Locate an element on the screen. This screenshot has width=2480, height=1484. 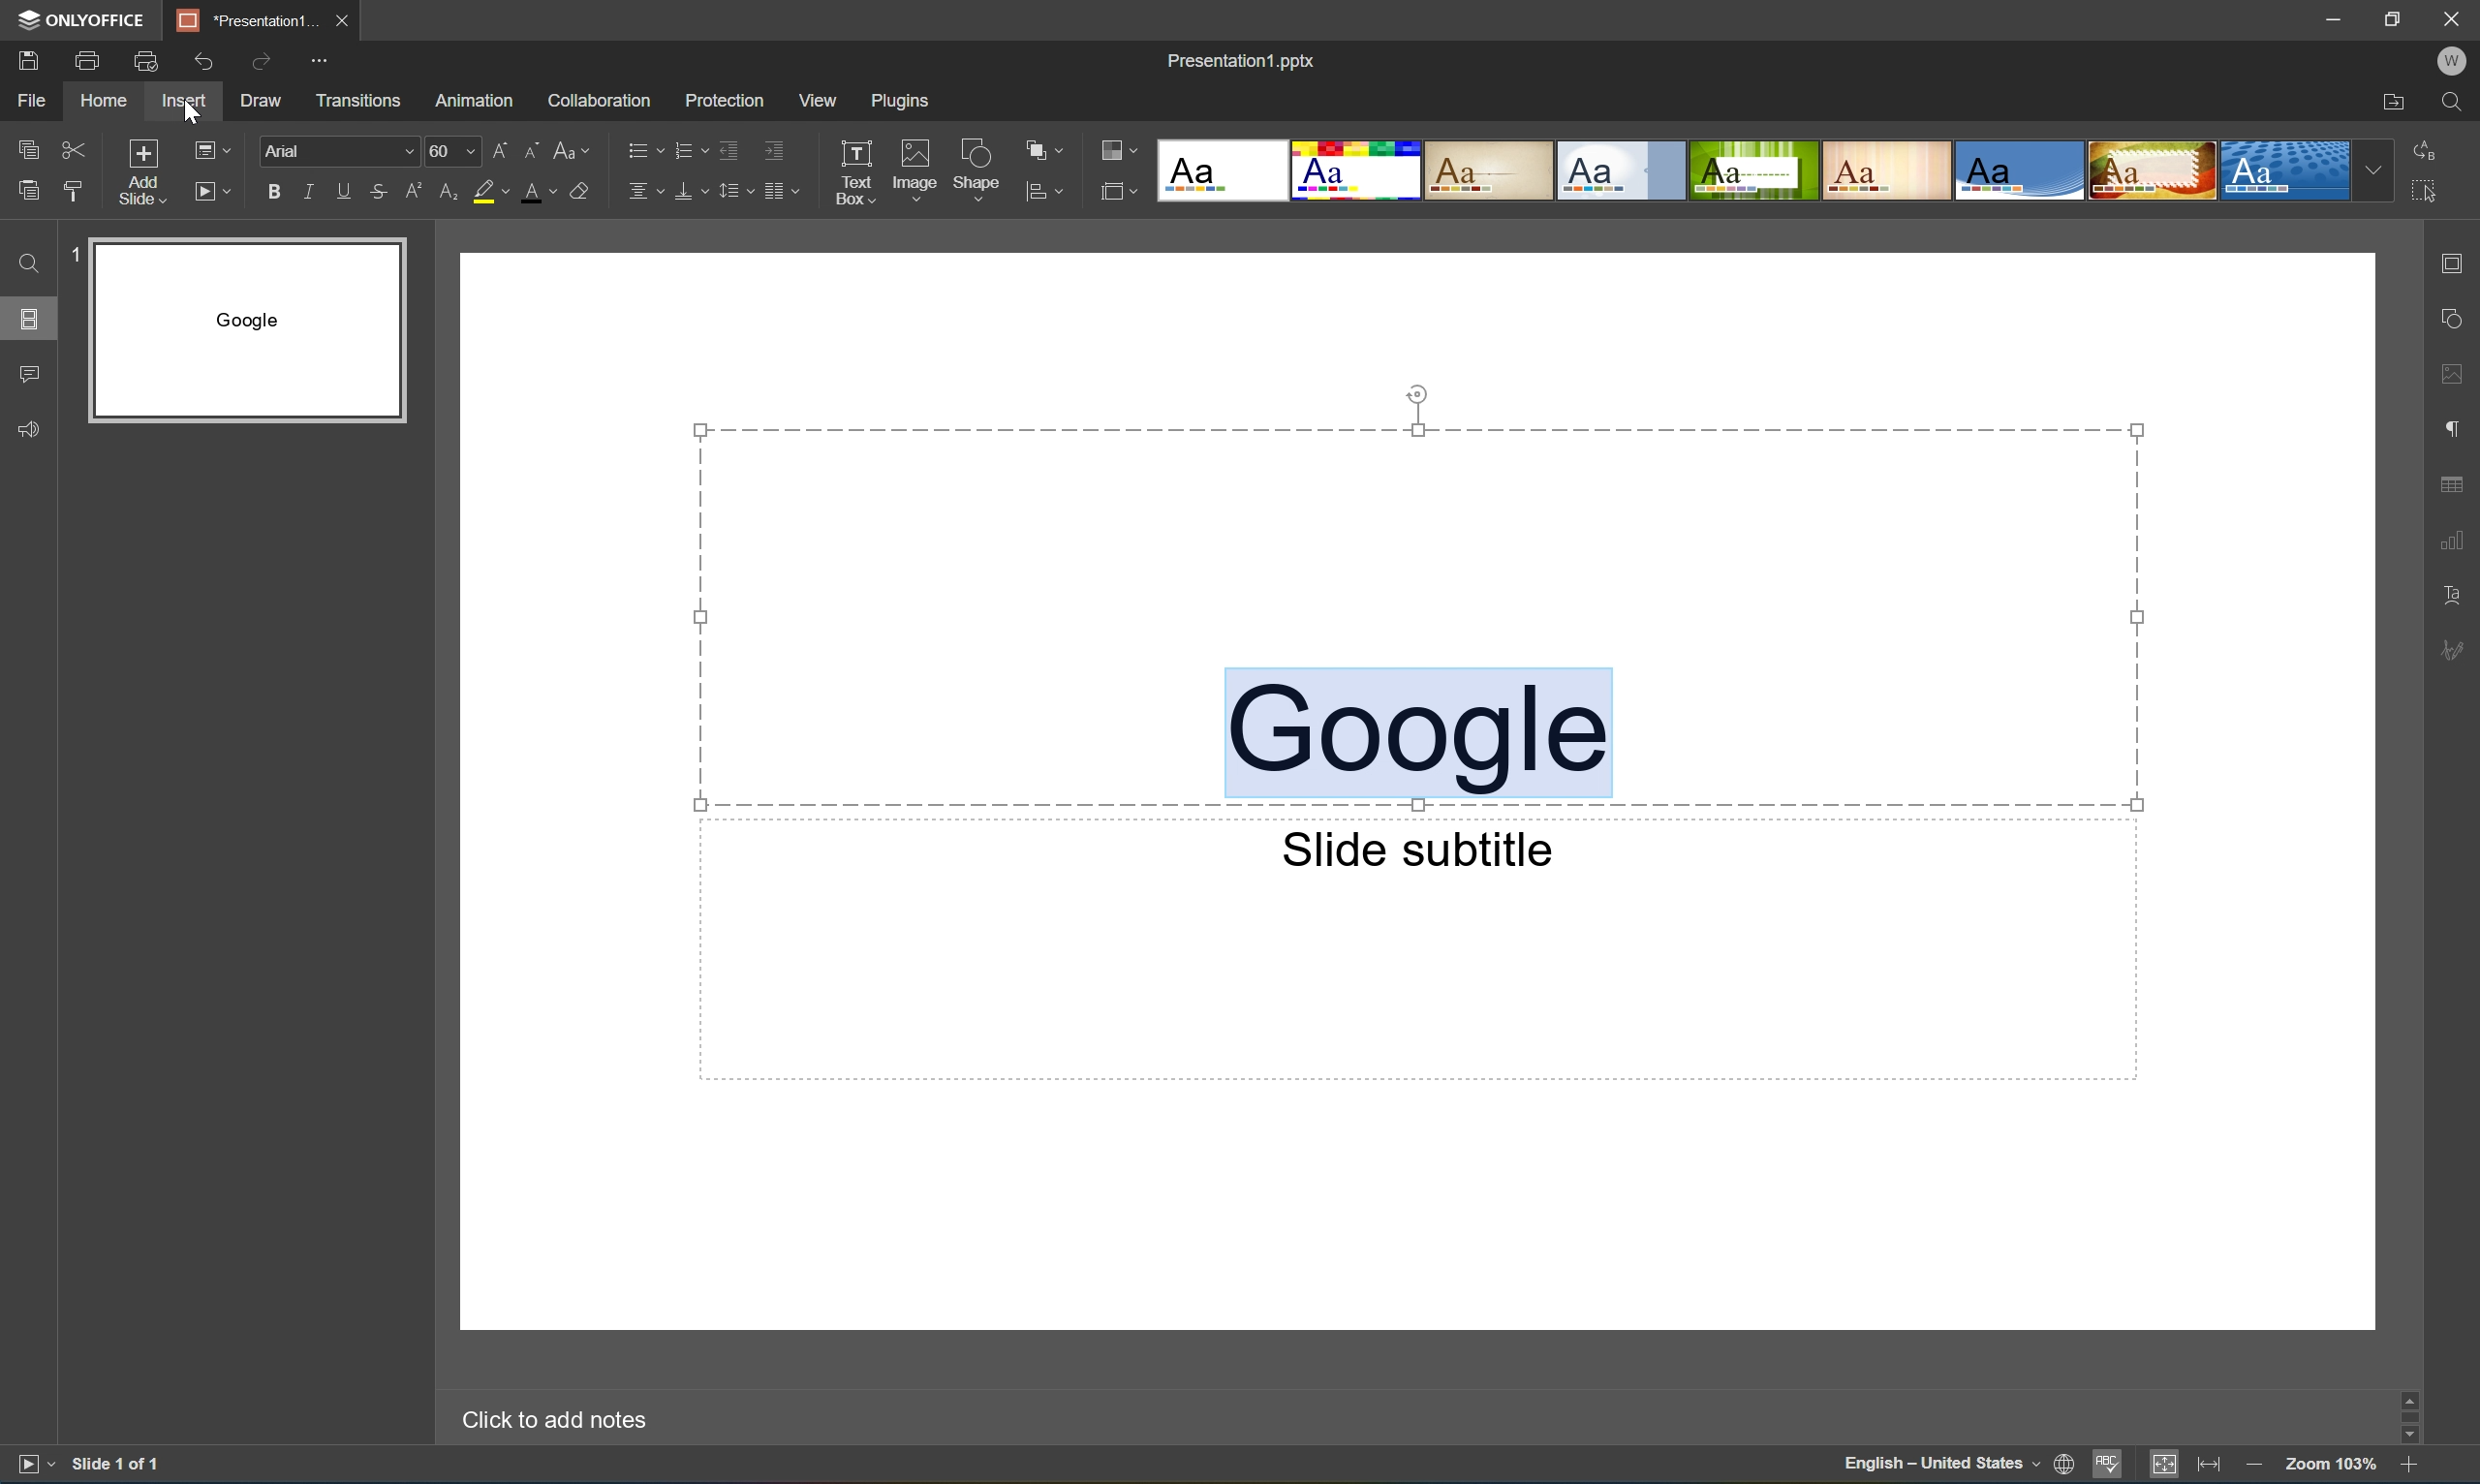
Decrement font size is located at coordinates (537, 151).